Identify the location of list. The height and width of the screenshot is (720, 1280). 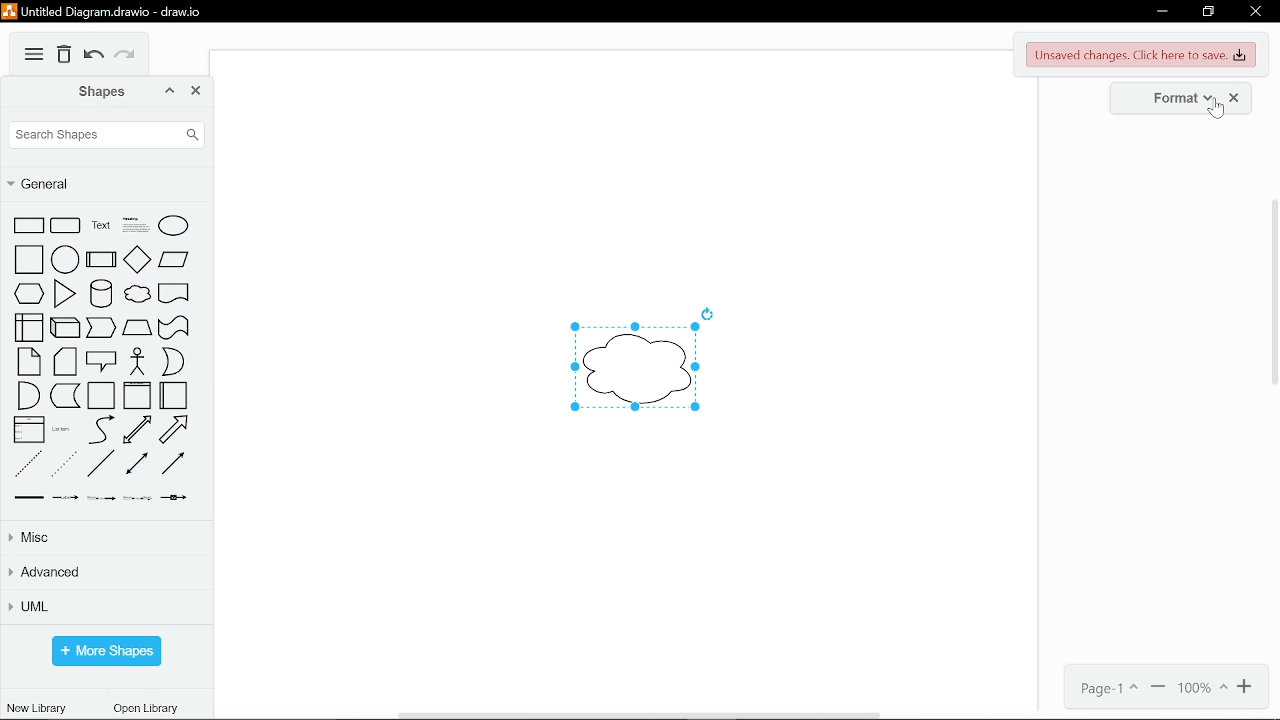
(30, 430).